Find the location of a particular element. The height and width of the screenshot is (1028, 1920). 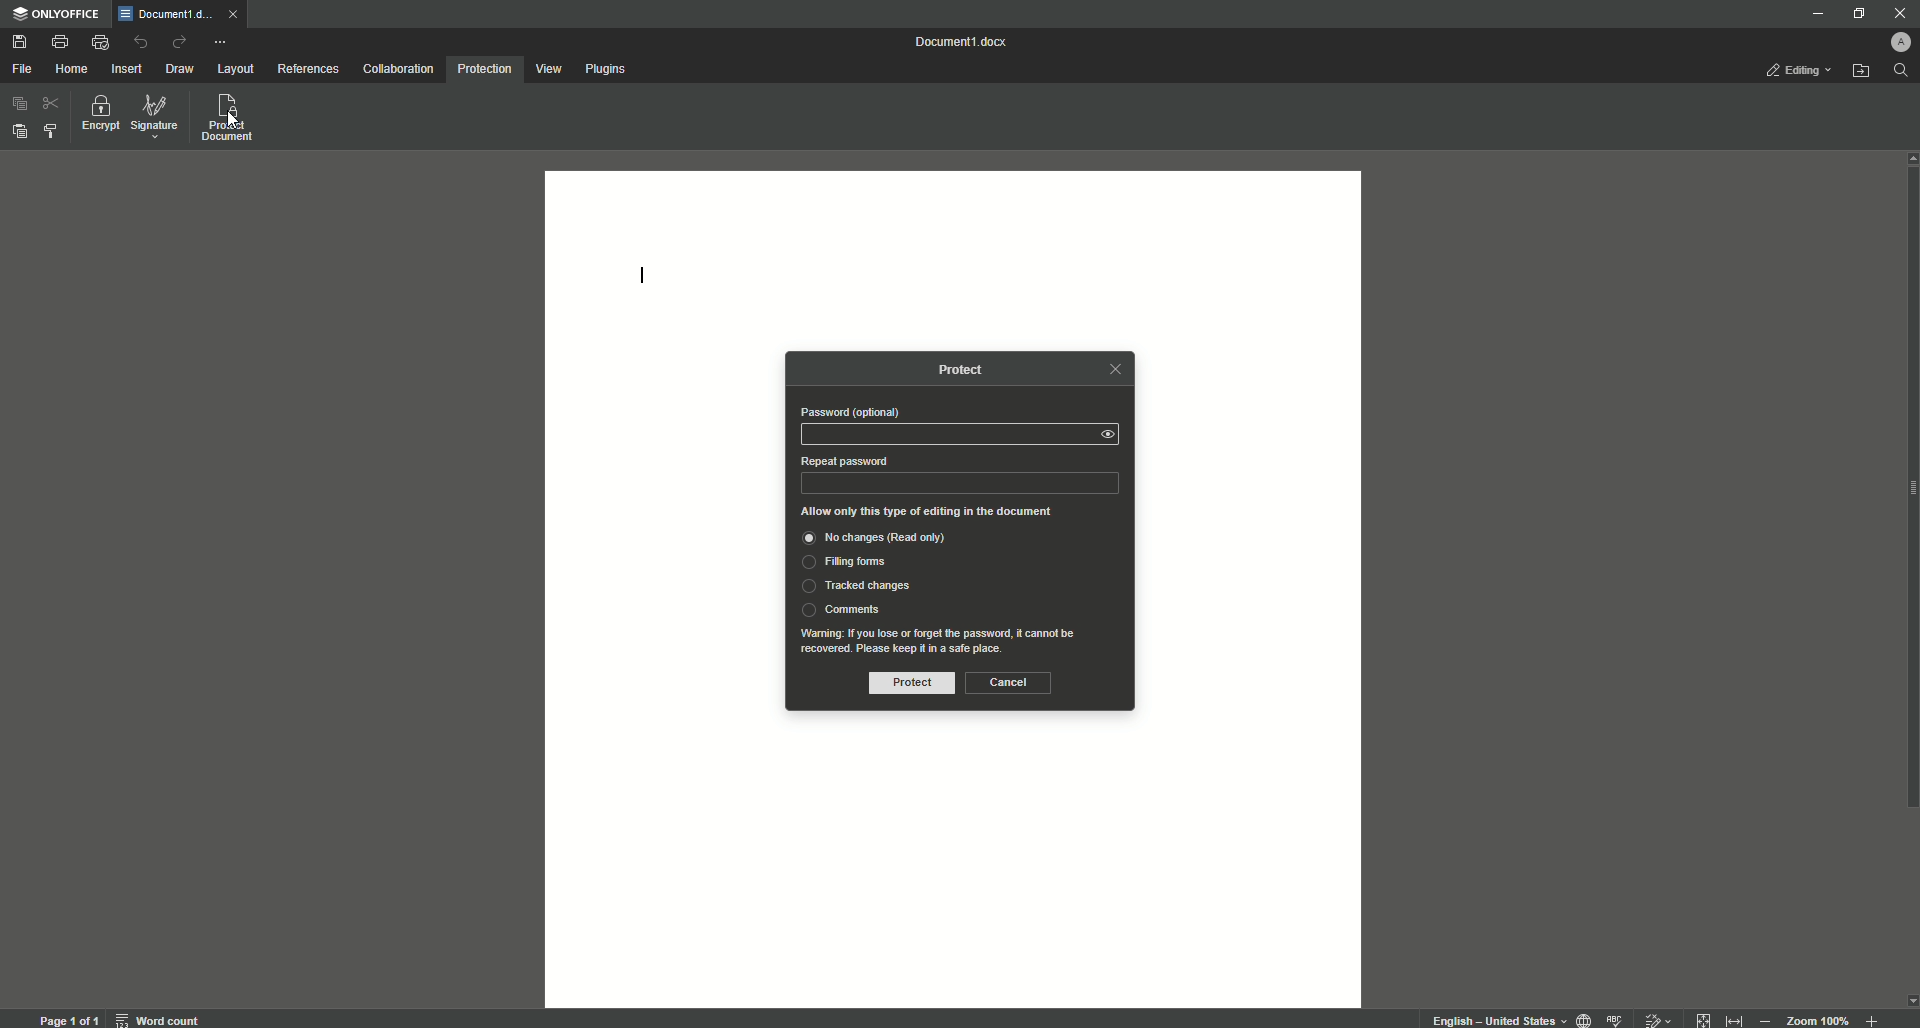

Open file location is located at coordinates (1861, 71).